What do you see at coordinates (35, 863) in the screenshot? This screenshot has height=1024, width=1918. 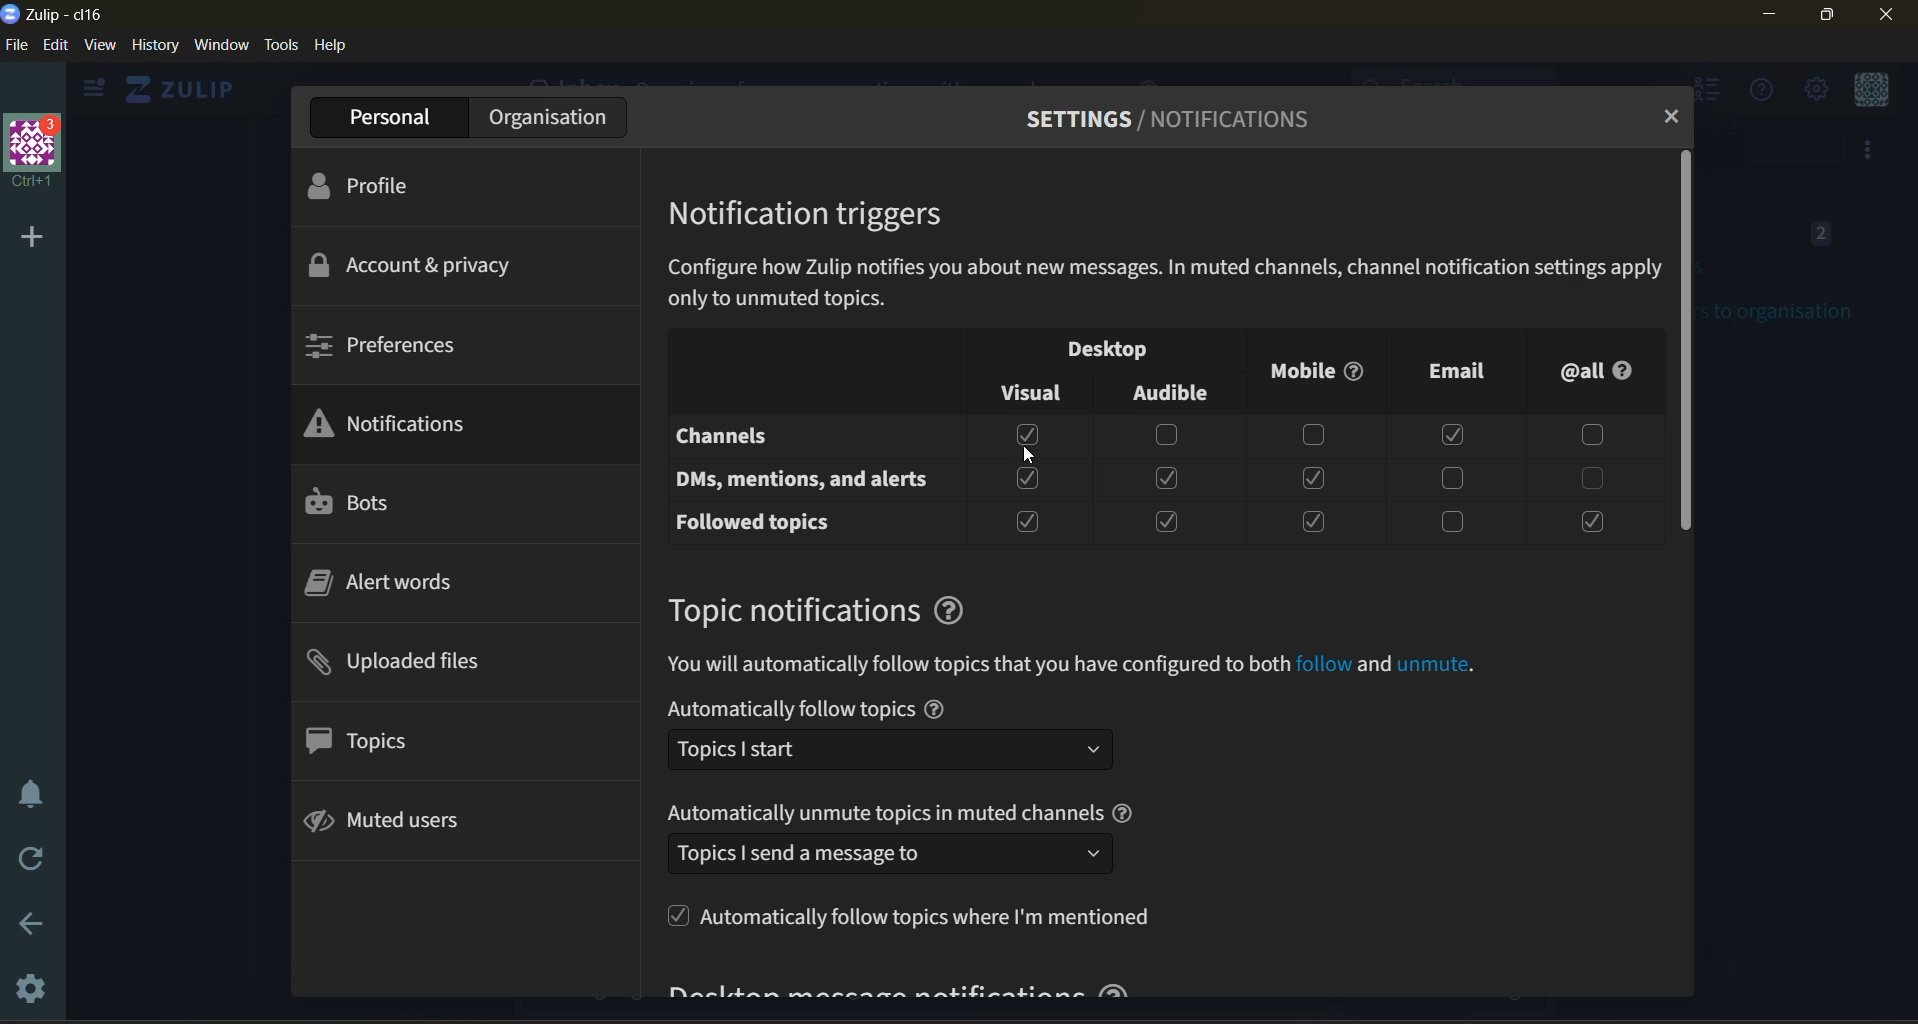 I see `reload` at bounding box center [35, 863].